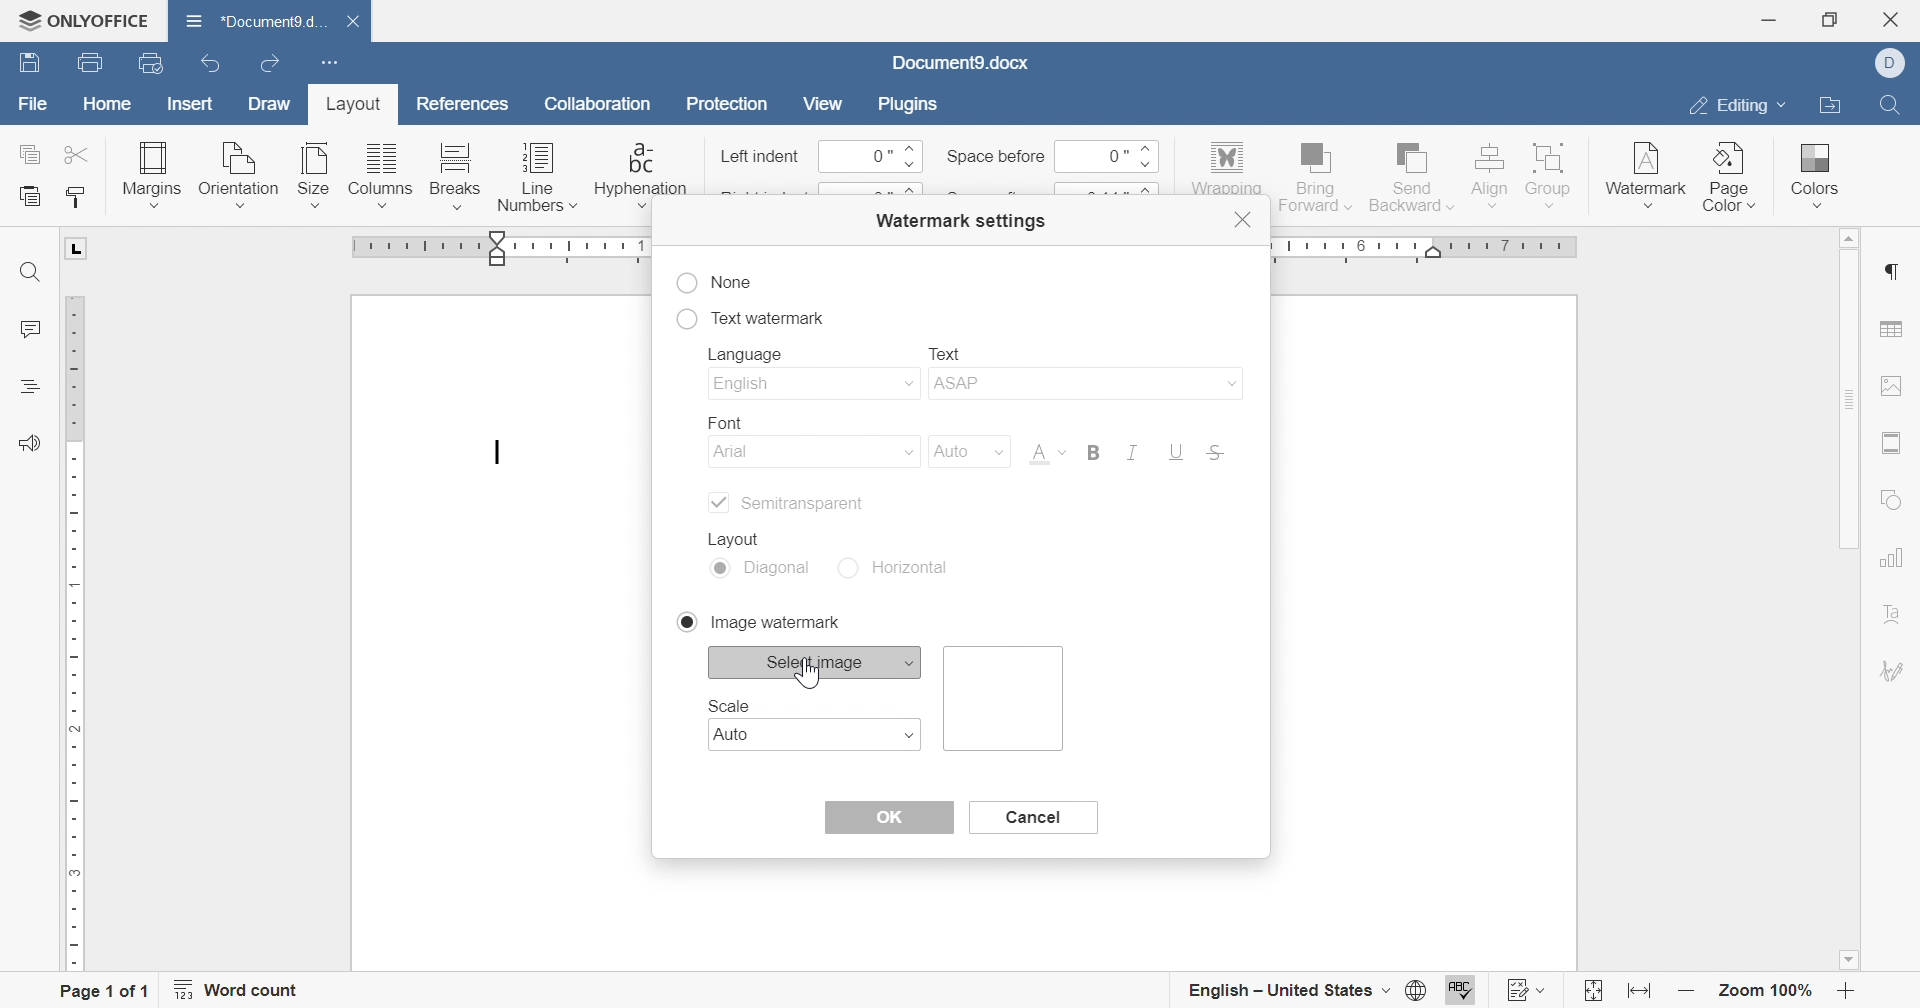  Describe the element at coordinates (1768, 994) in the screenshot. I see `zoom 100%` at that location.